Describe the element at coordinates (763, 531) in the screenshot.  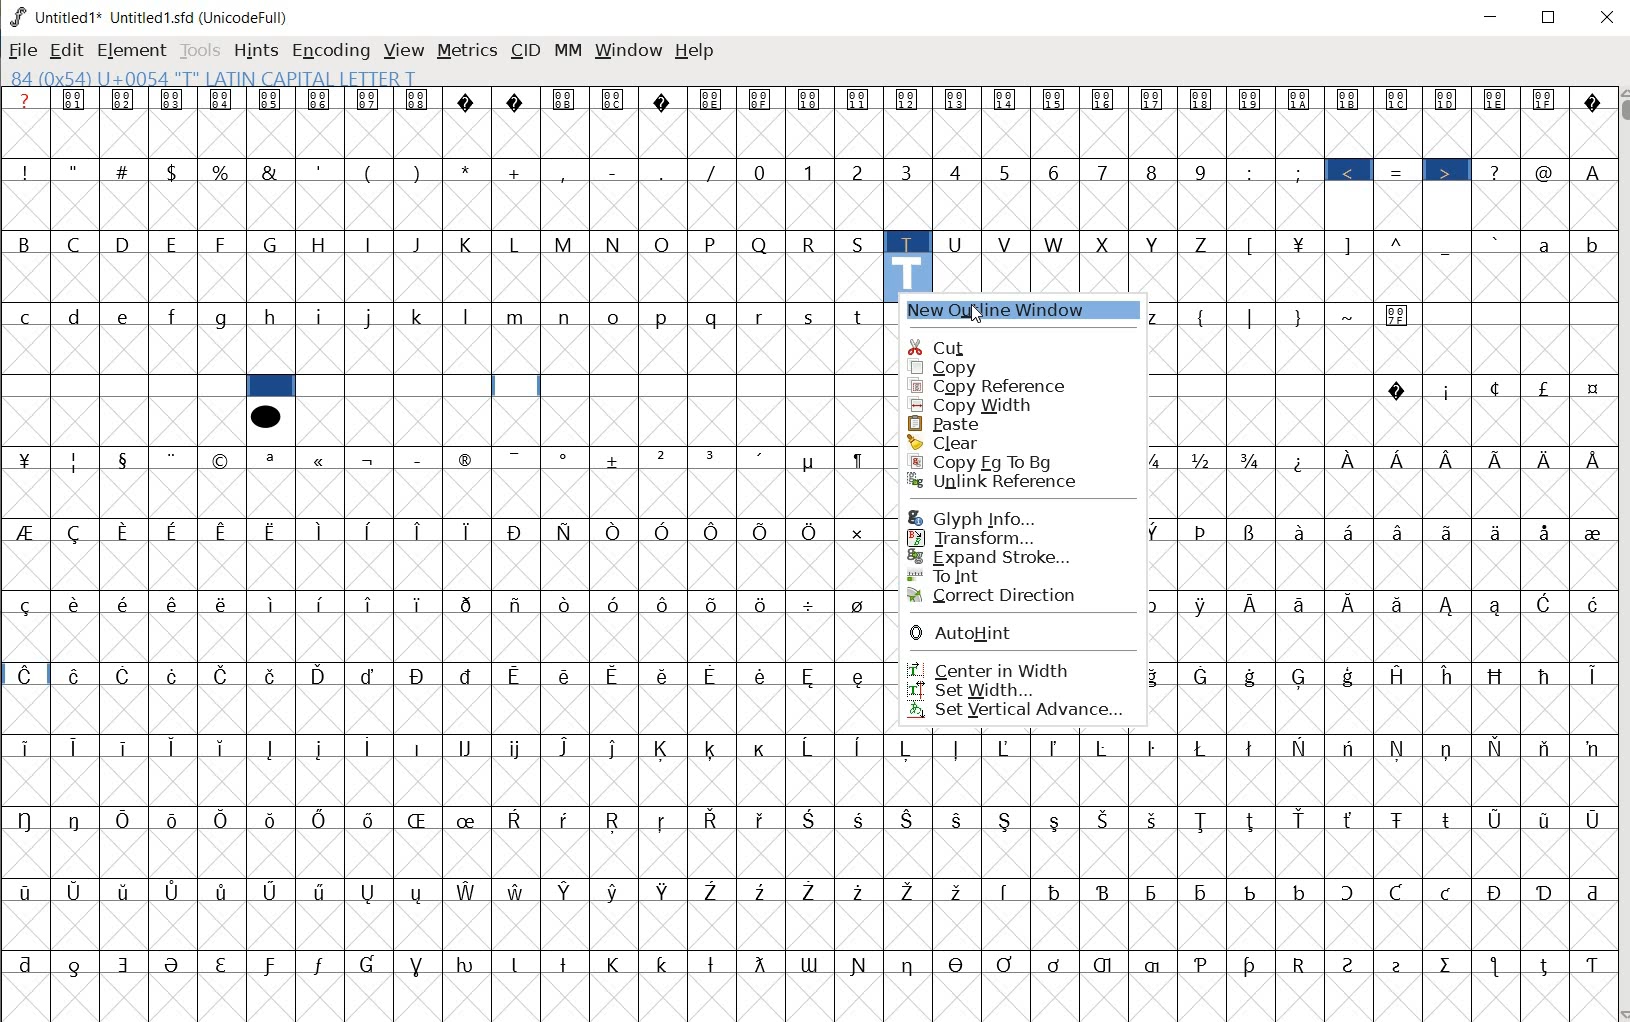
I see `Symbol` at that location.